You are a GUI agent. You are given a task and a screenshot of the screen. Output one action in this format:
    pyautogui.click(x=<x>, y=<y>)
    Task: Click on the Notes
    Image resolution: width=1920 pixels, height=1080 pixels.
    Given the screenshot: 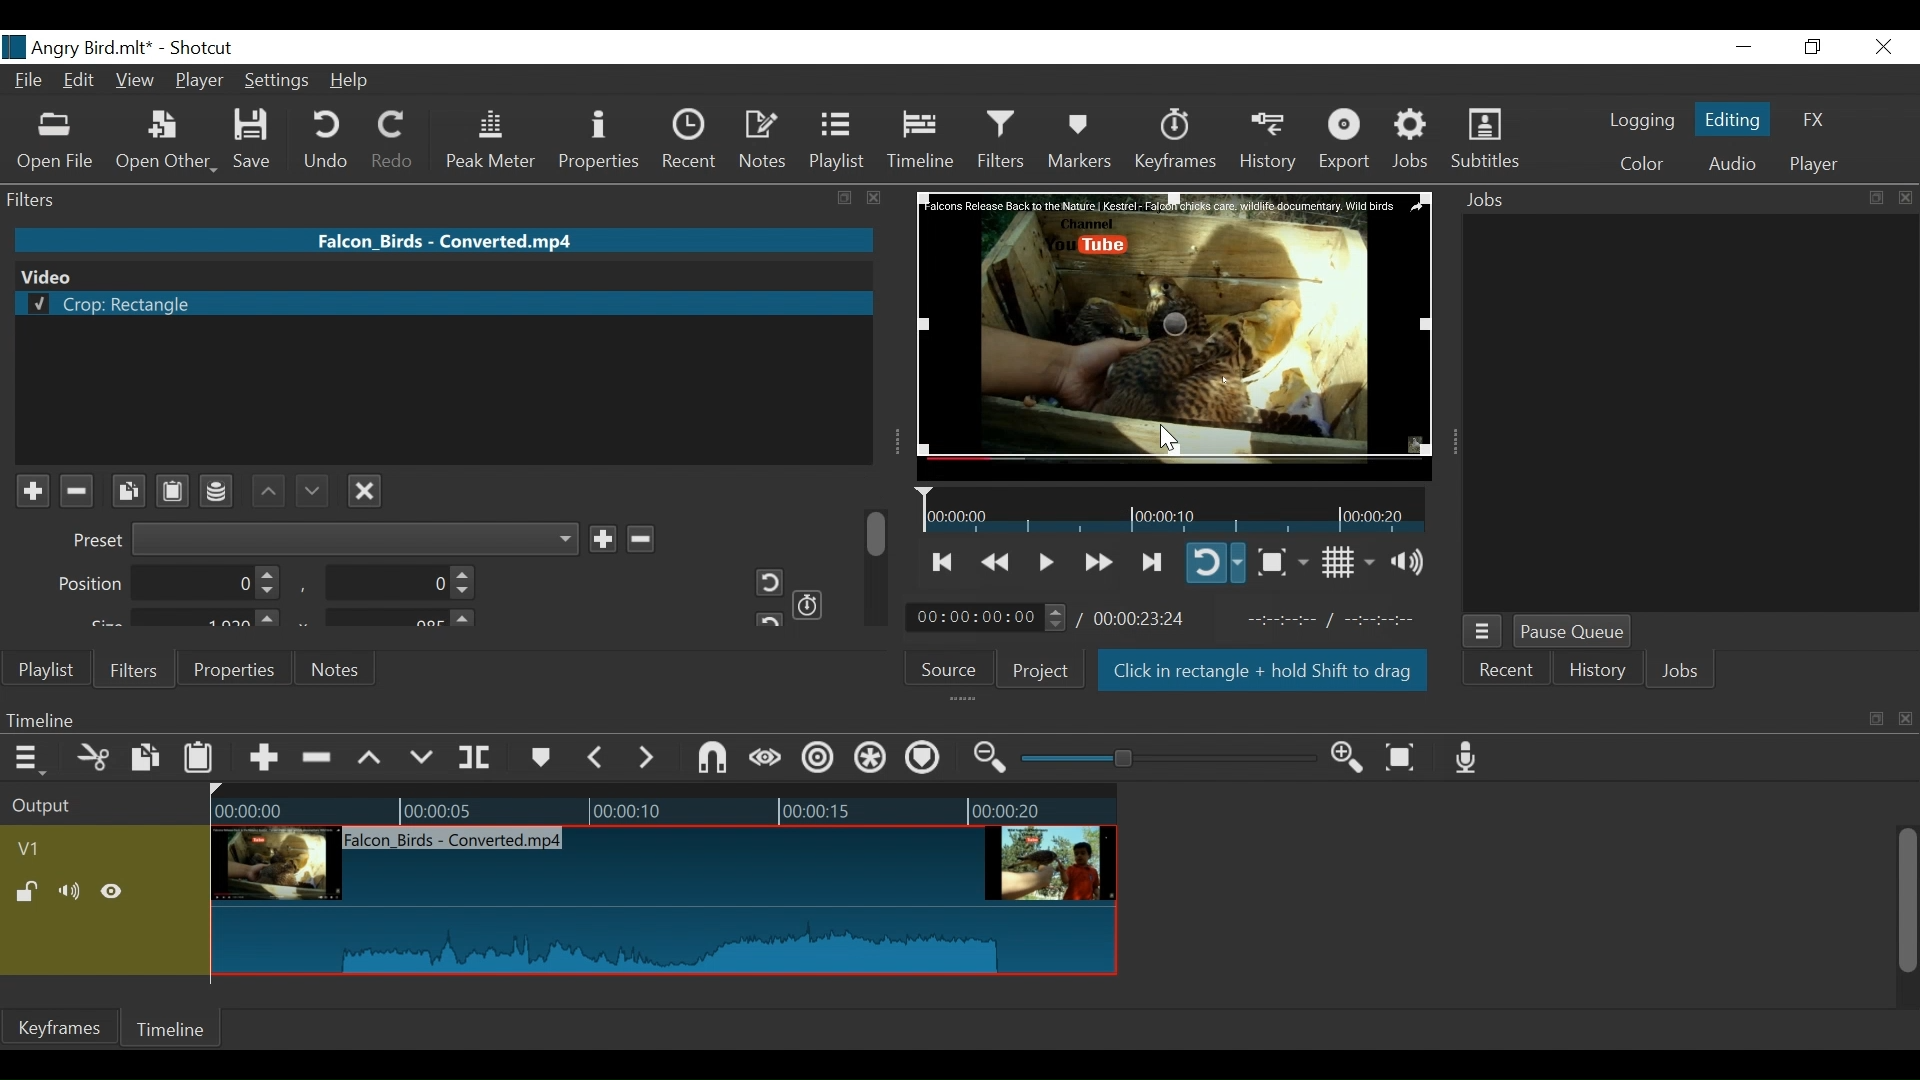 What is the action you would take?
    pyautogui.click(x=337, y=669)
    